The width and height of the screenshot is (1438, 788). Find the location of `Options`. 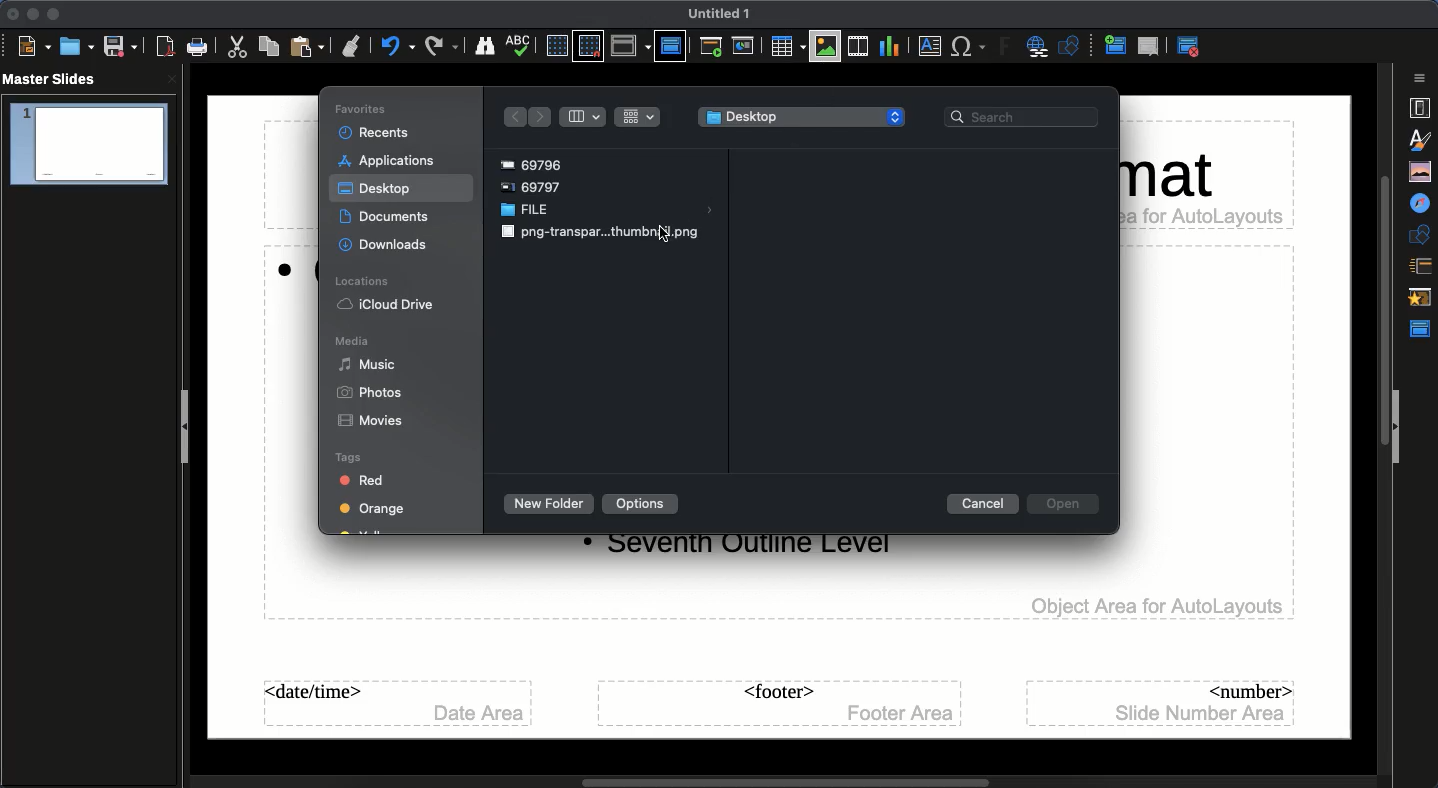

Options is located at coordinates (640, 504).